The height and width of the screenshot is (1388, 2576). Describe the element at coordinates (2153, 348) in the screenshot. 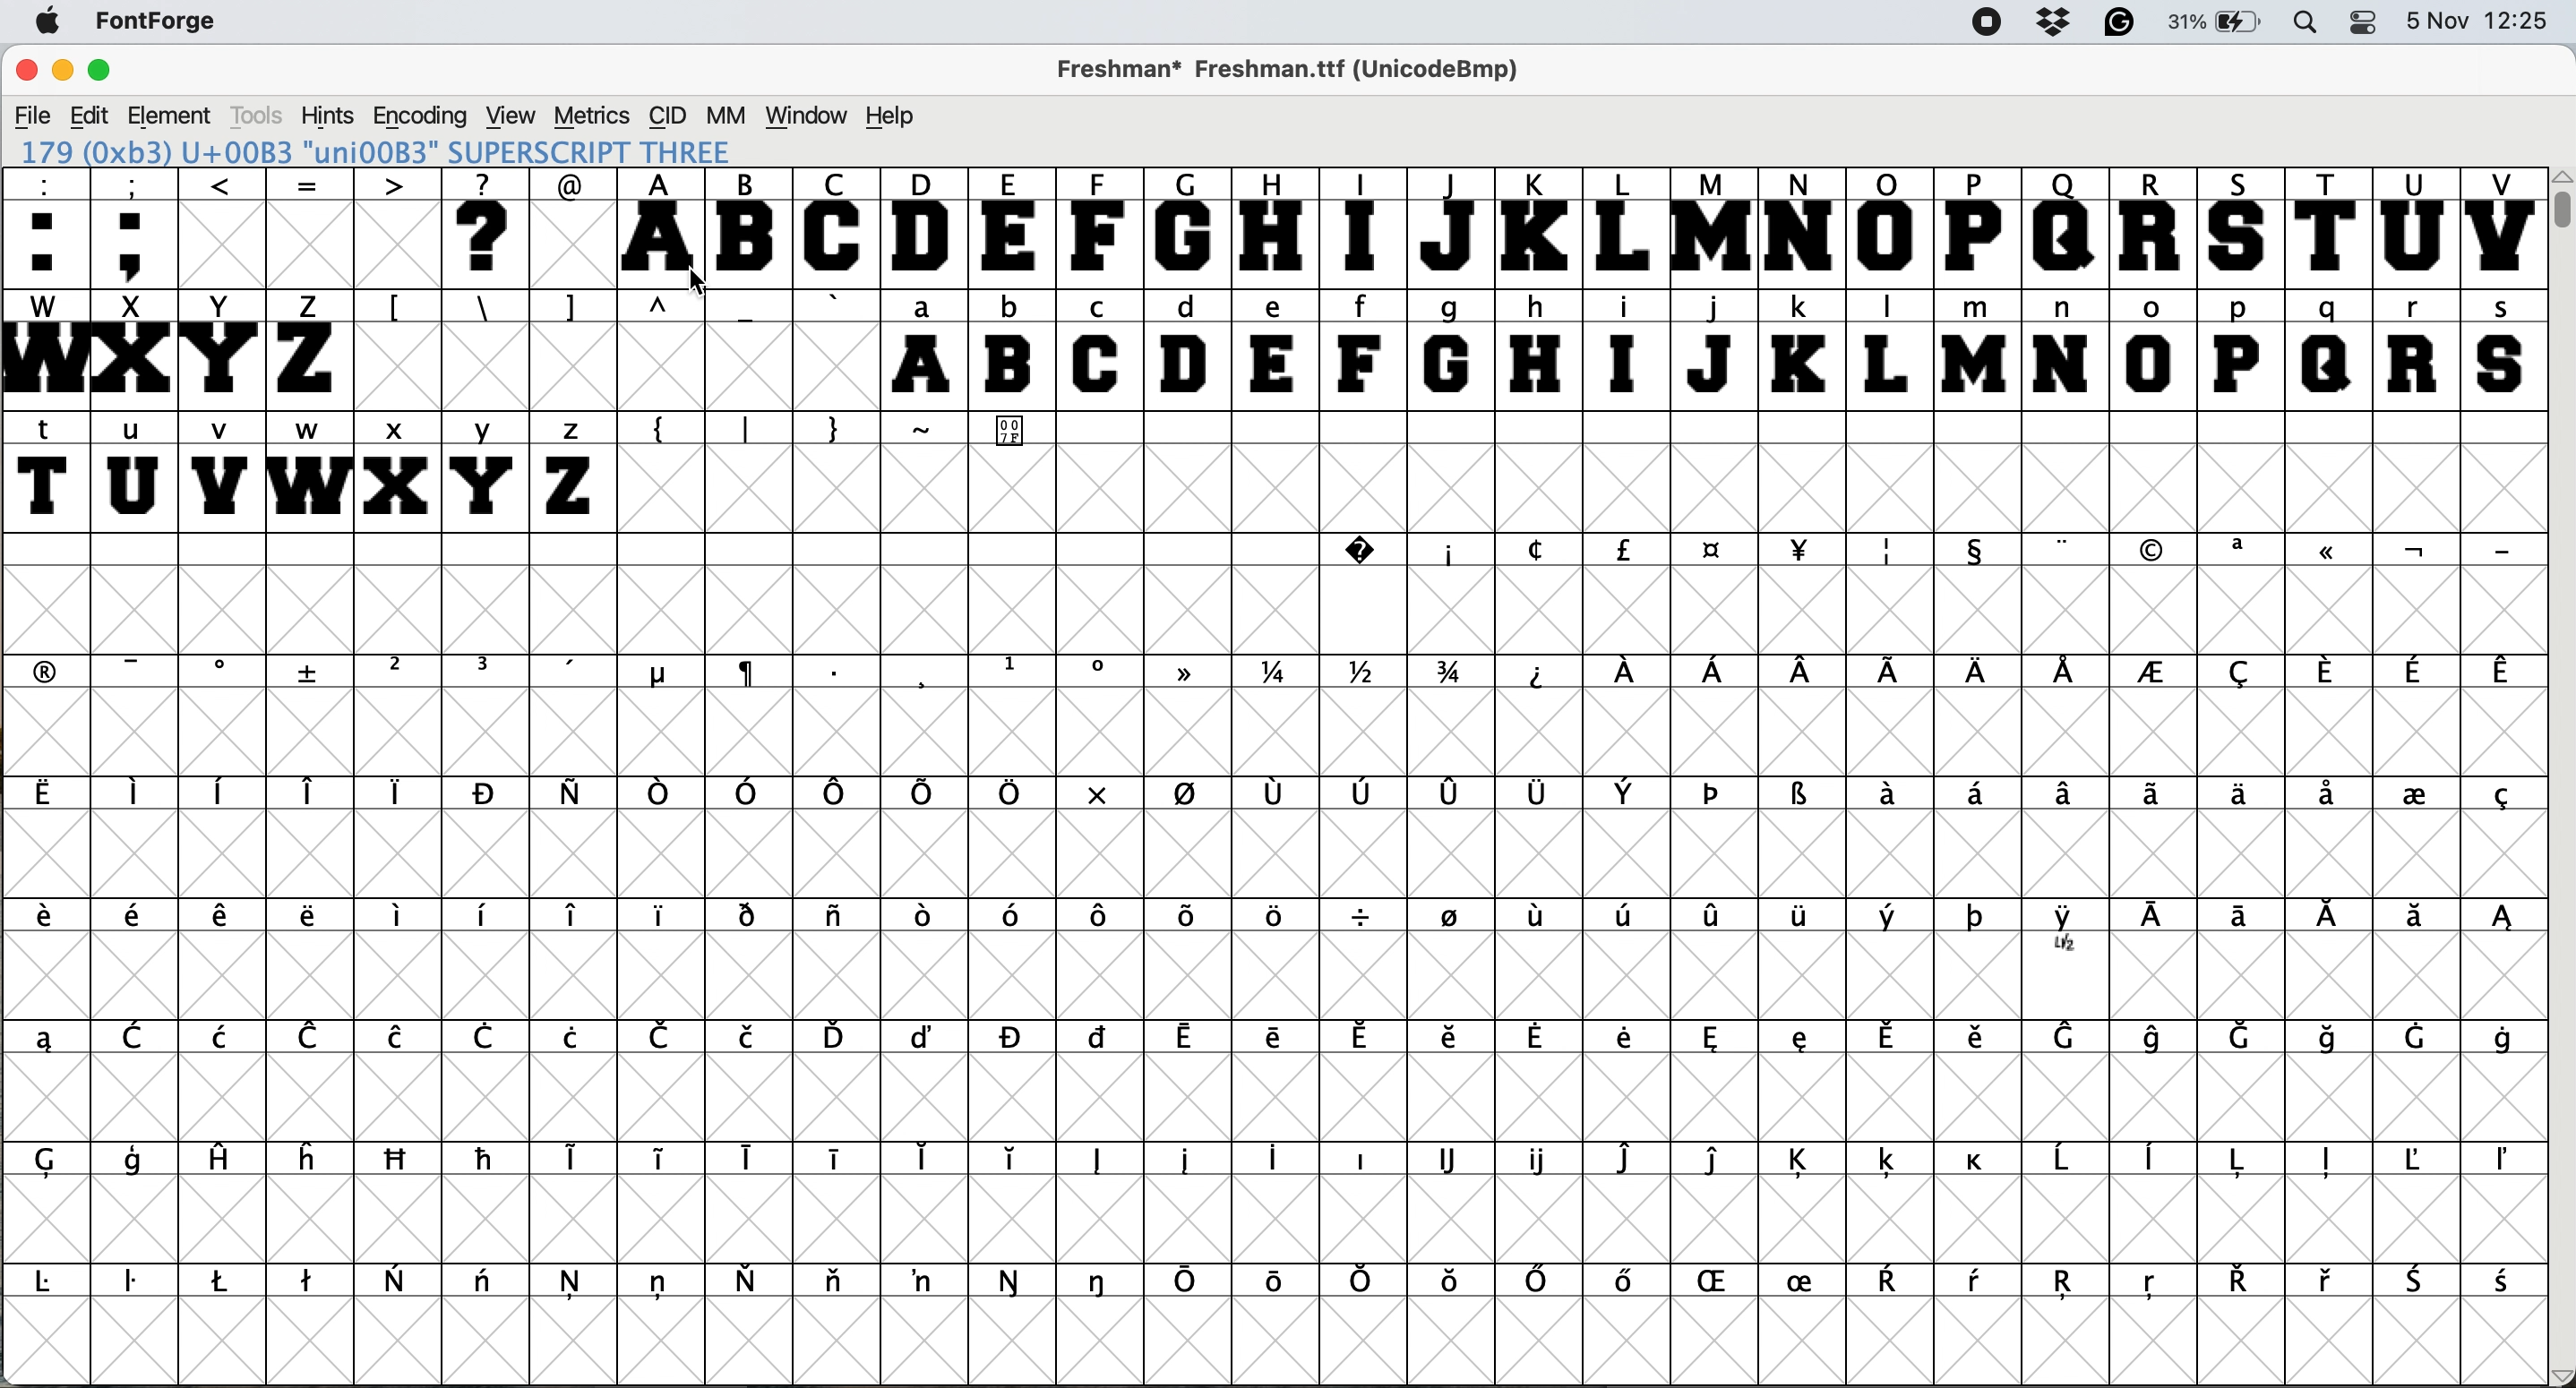

I see `o` at that location.